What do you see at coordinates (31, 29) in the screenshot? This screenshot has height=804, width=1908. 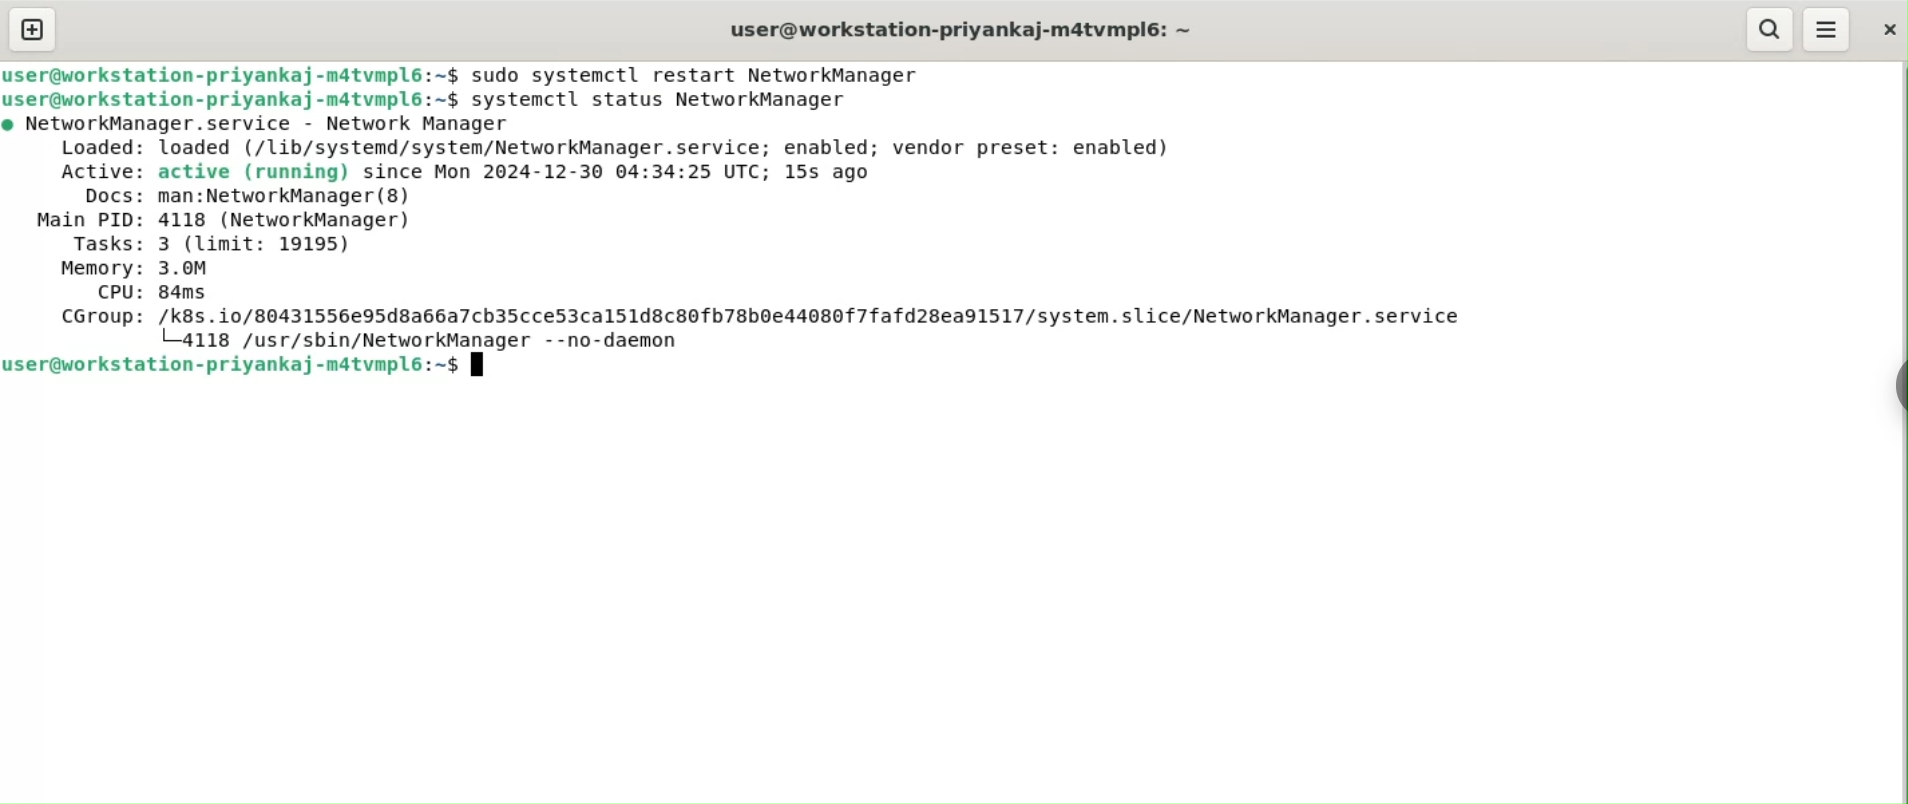 I see `new tab` at bounding box center [31, 29].